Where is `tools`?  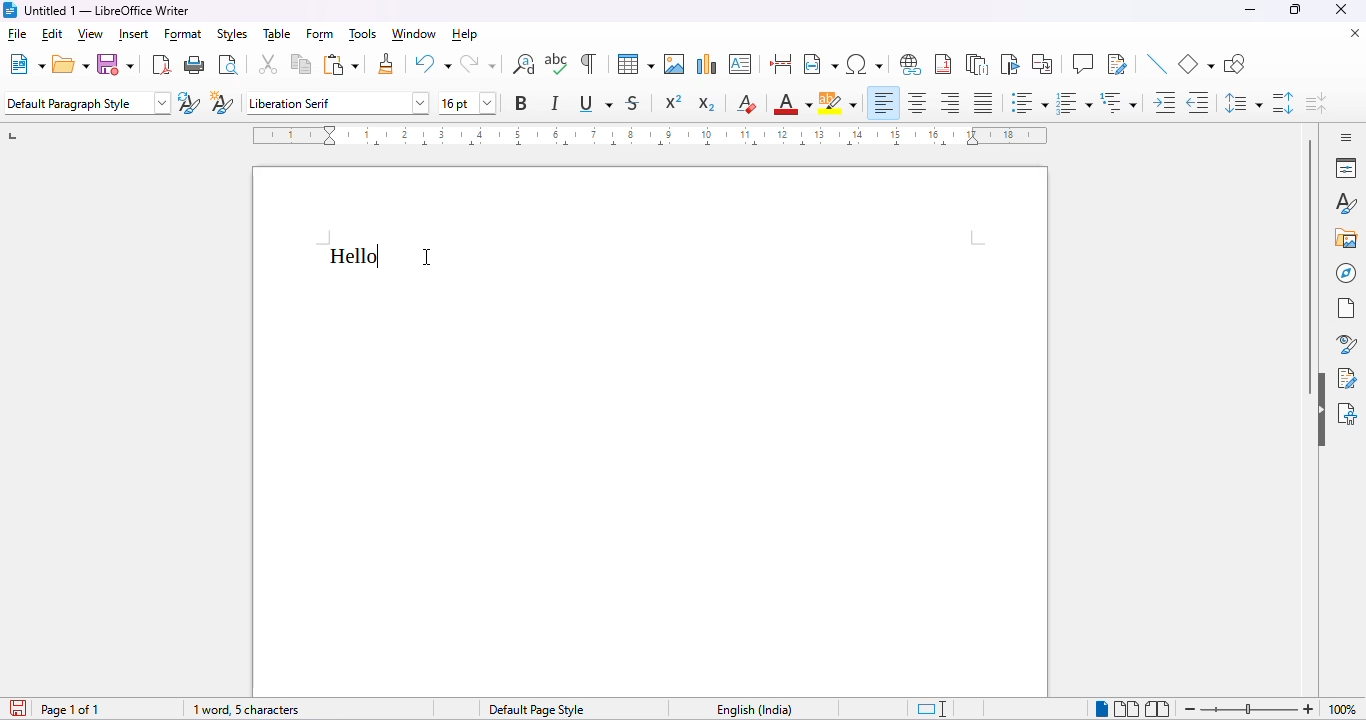 tools is located at coordinates (362, 34).